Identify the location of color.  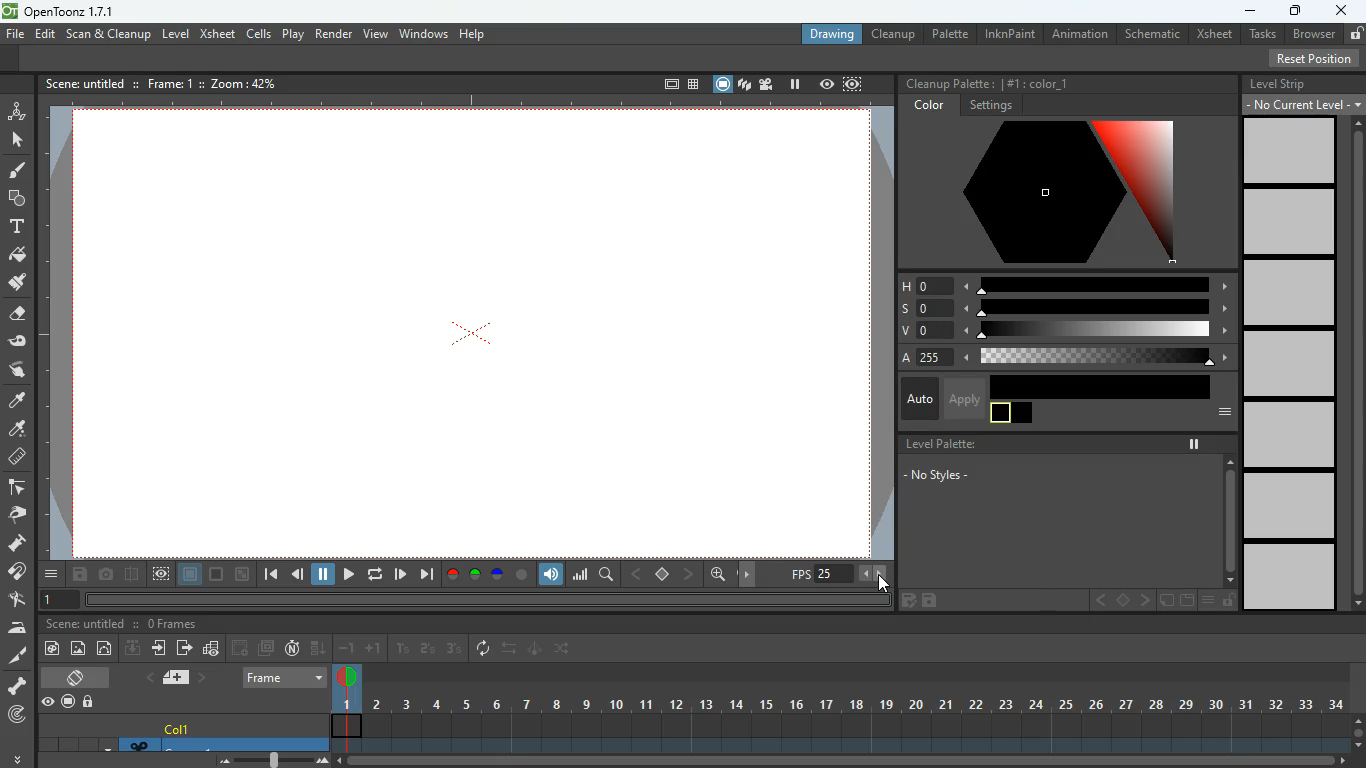
(17, 399).